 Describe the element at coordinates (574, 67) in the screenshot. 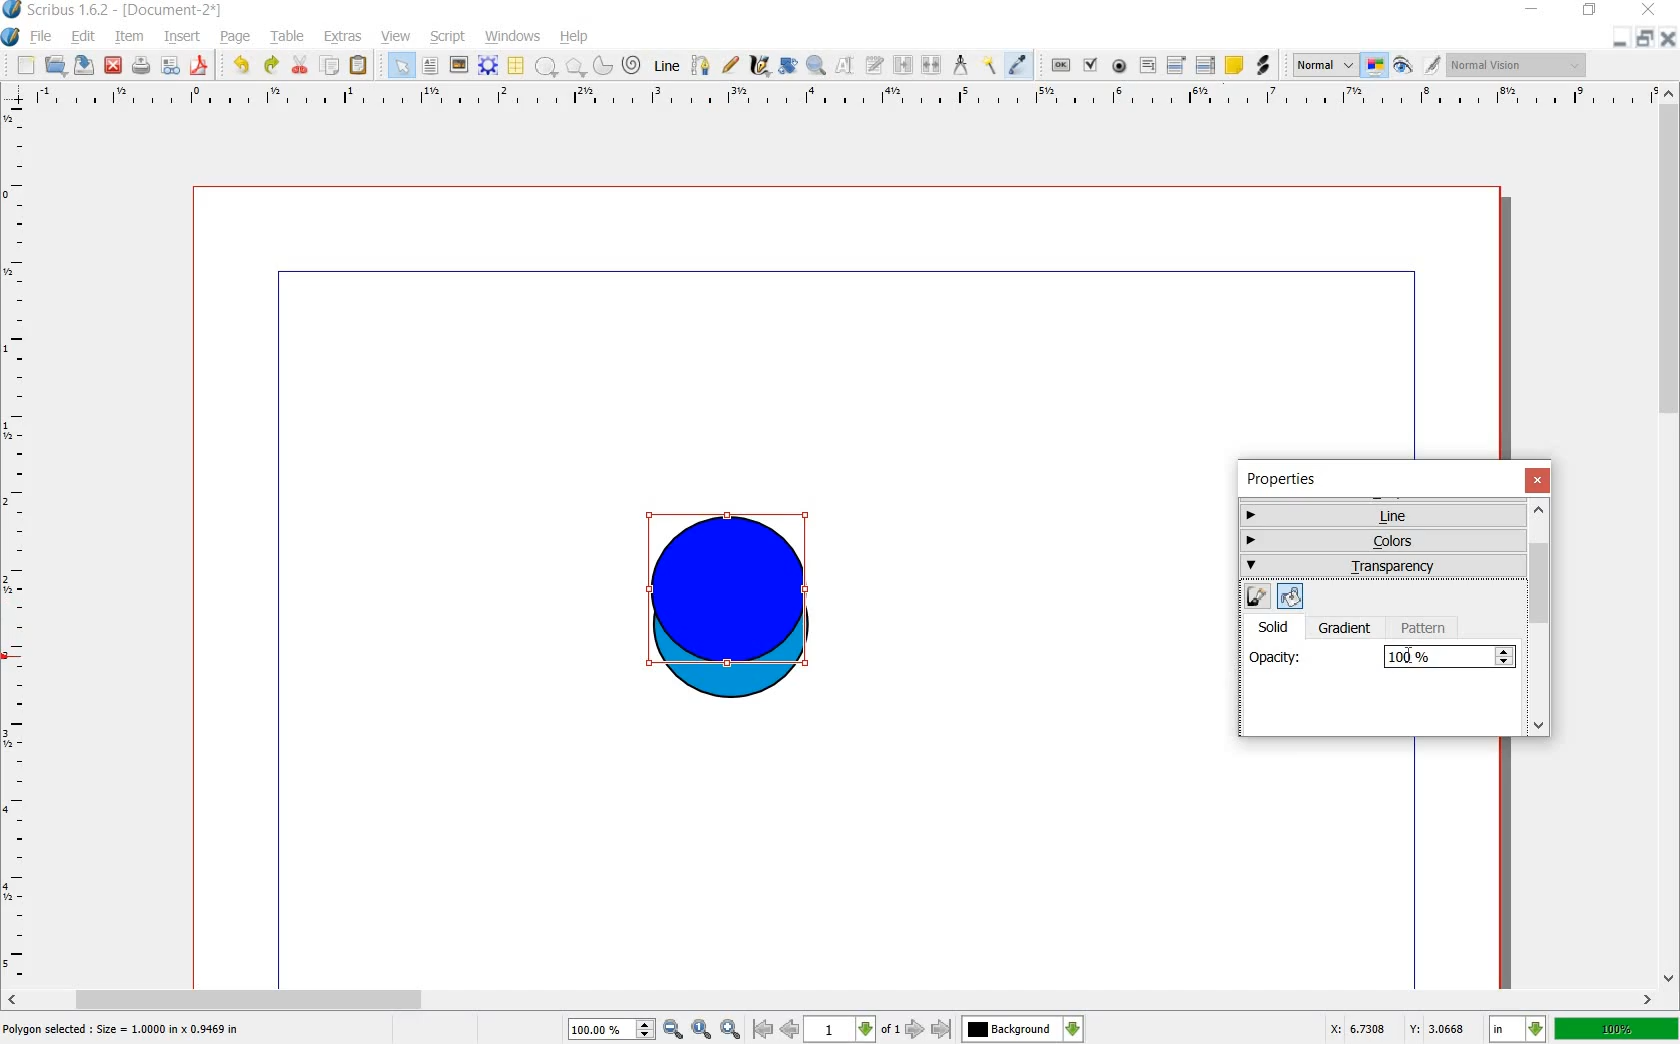

I see `polygon` at that location.